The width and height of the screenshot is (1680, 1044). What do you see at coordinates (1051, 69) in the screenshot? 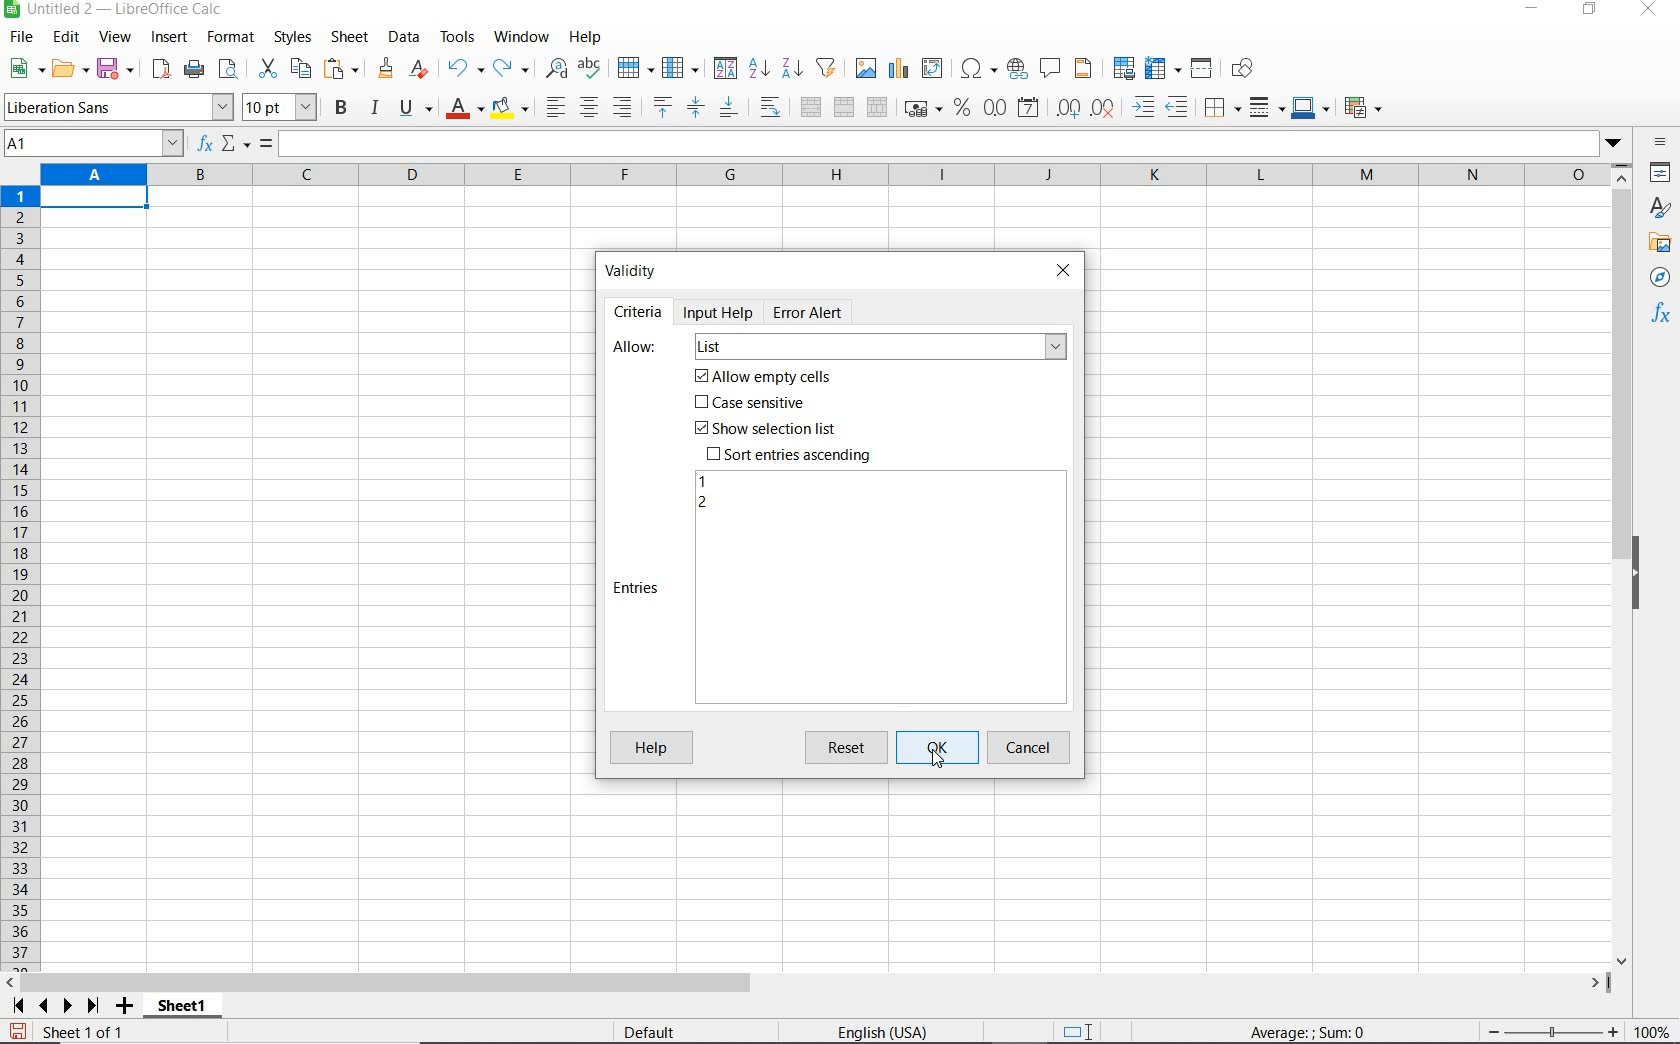
I see `insert comment ` at bounding box center [1051, 69].